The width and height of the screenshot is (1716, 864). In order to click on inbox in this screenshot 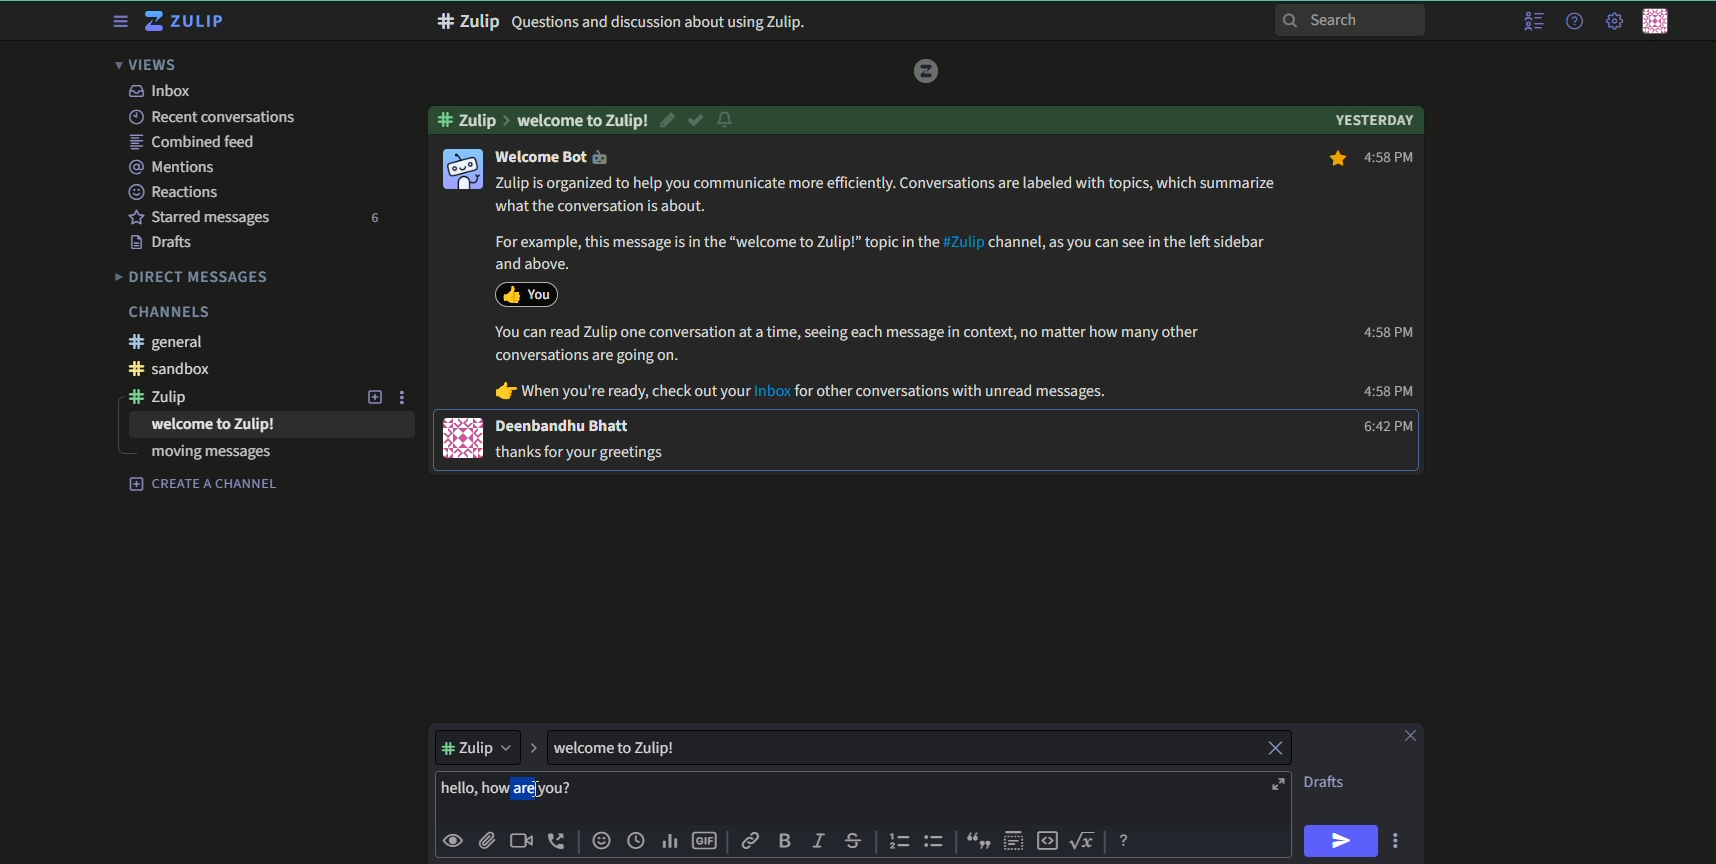, I will do `click(159, 91)`.